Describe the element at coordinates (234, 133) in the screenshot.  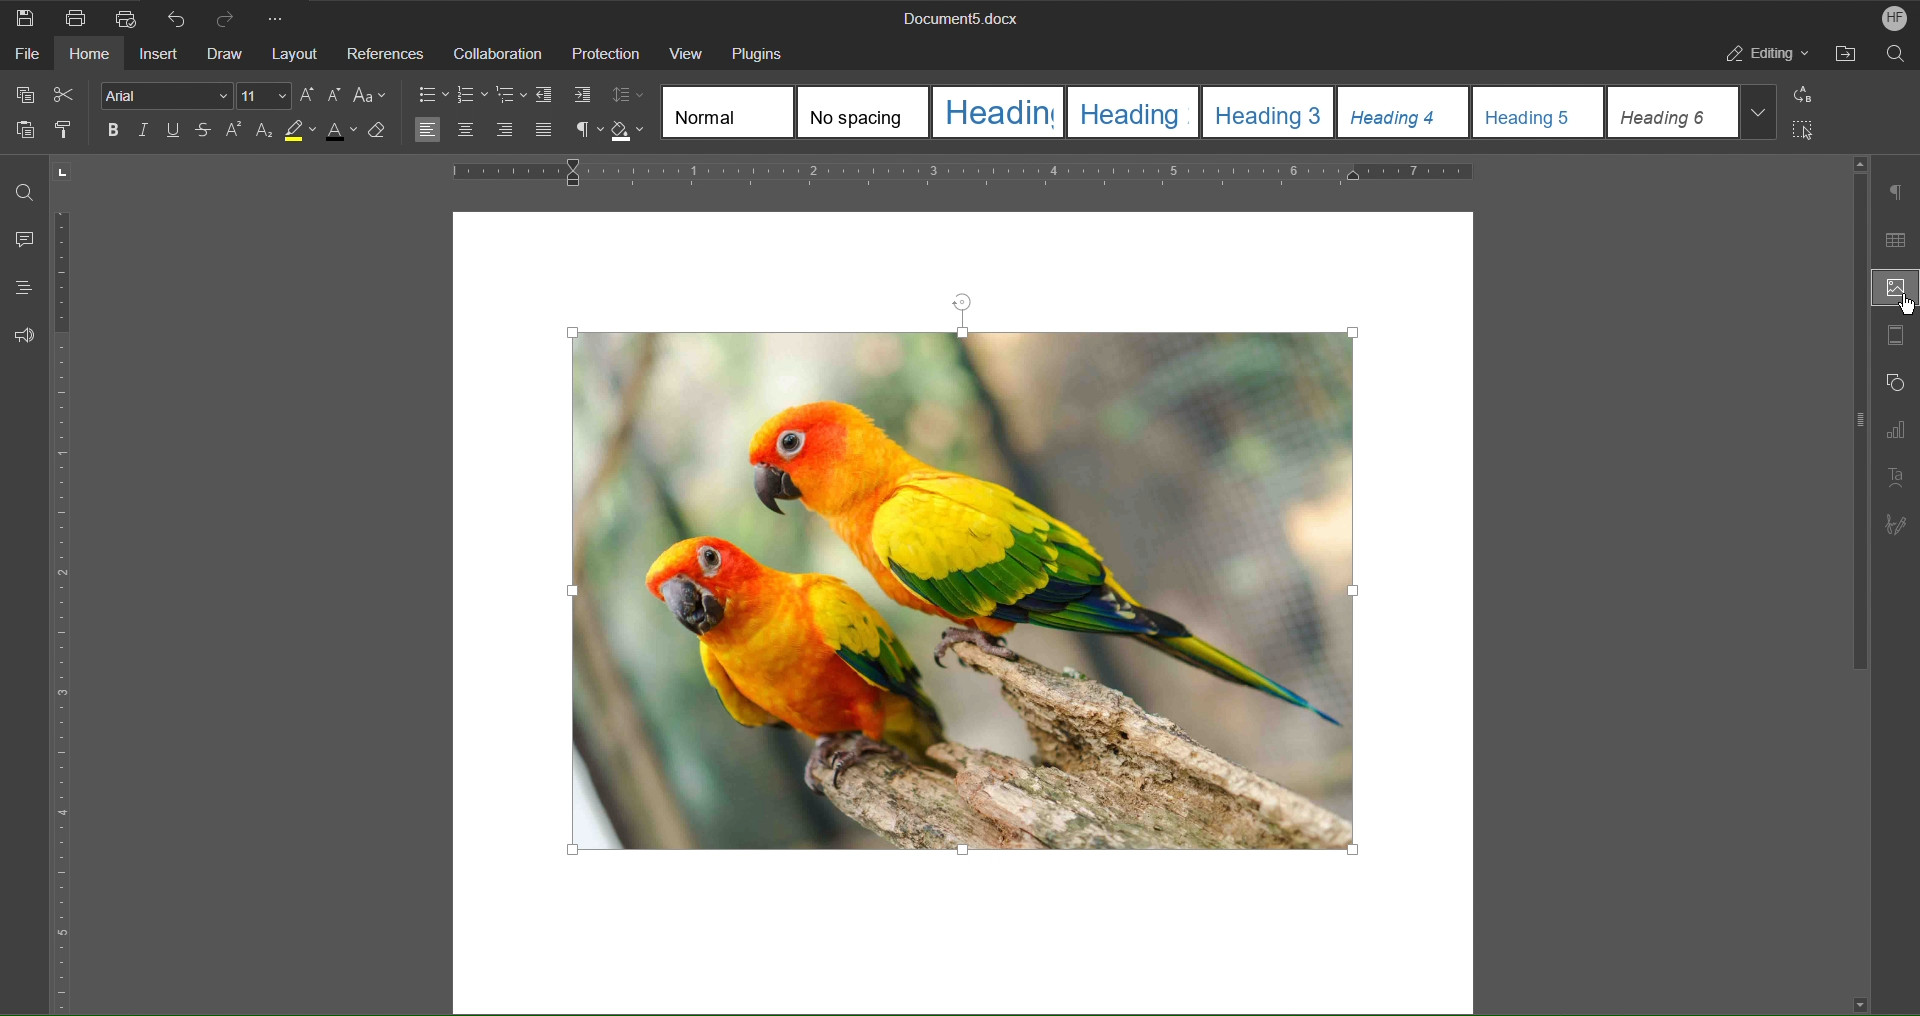
I see `Superscript` at that location.